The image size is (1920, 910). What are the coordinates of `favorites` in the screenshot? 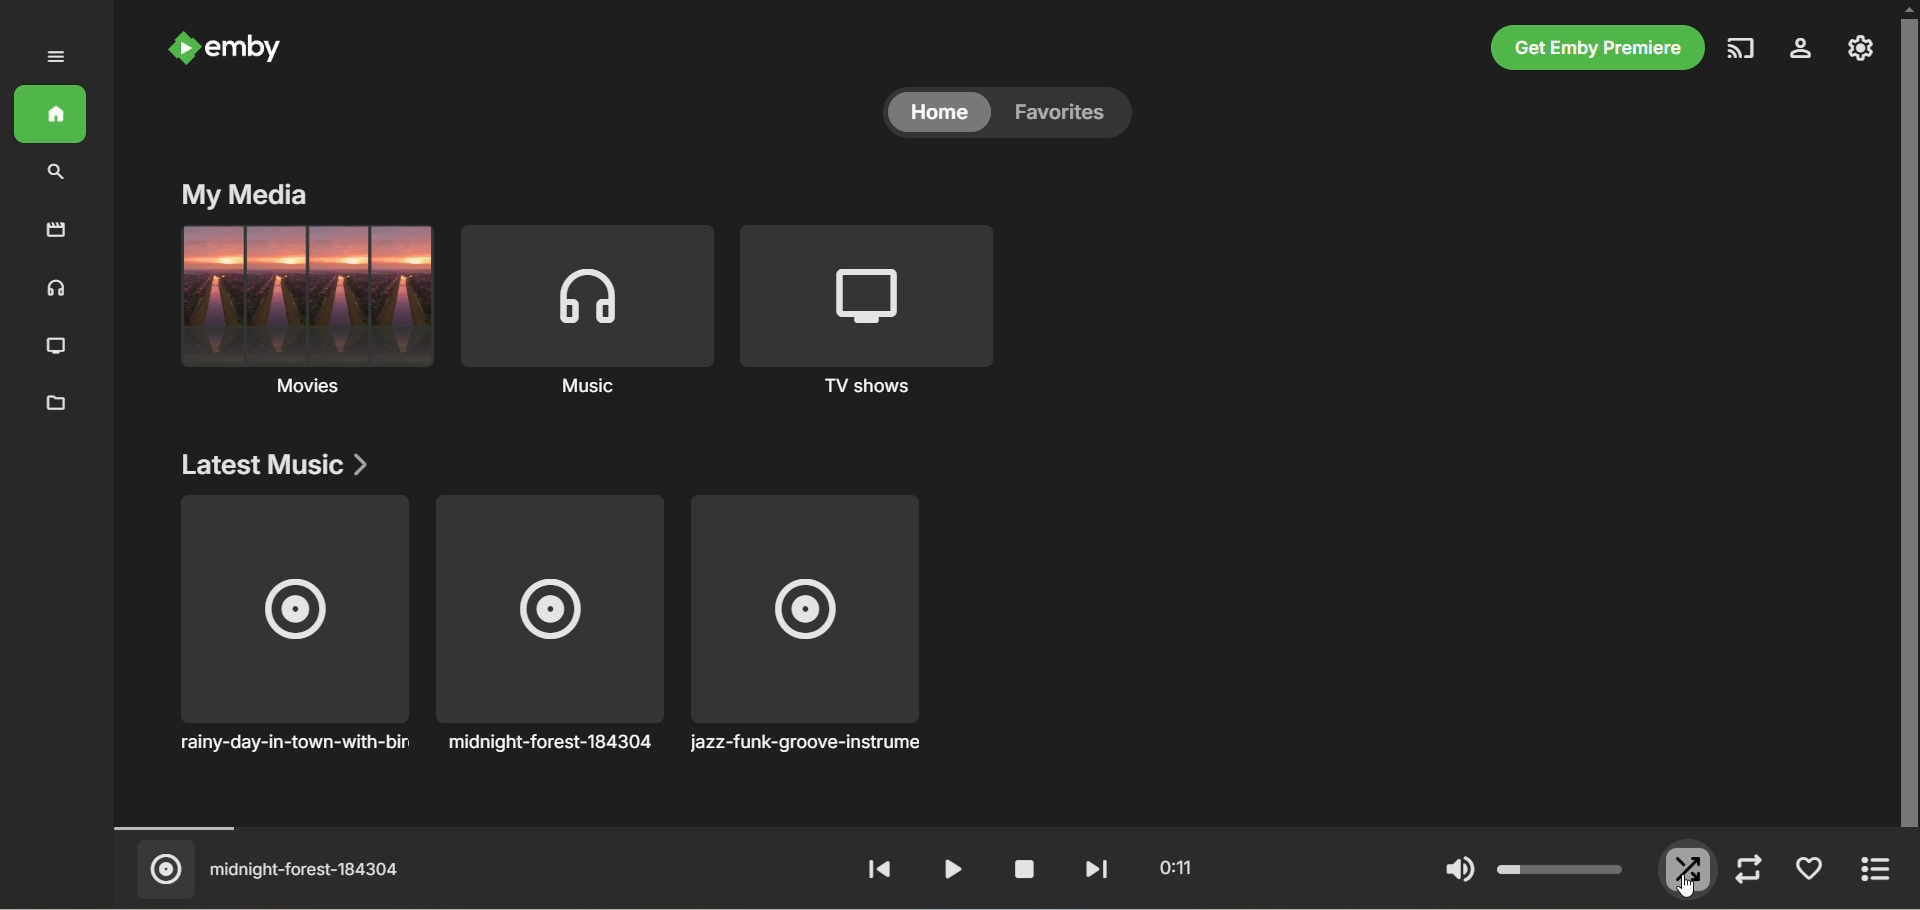 It's located at (1811, 872).